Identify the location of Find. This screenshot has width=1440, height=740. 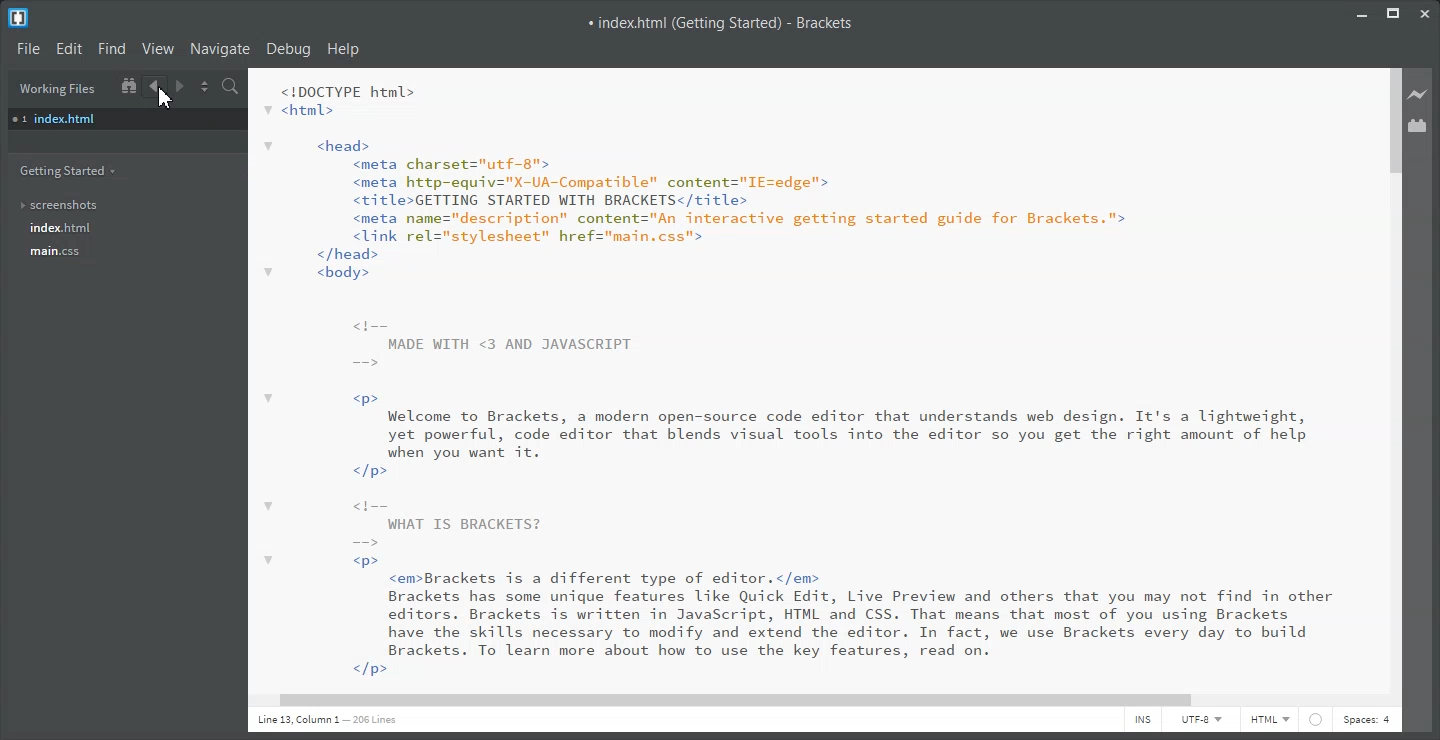
(112, 49).